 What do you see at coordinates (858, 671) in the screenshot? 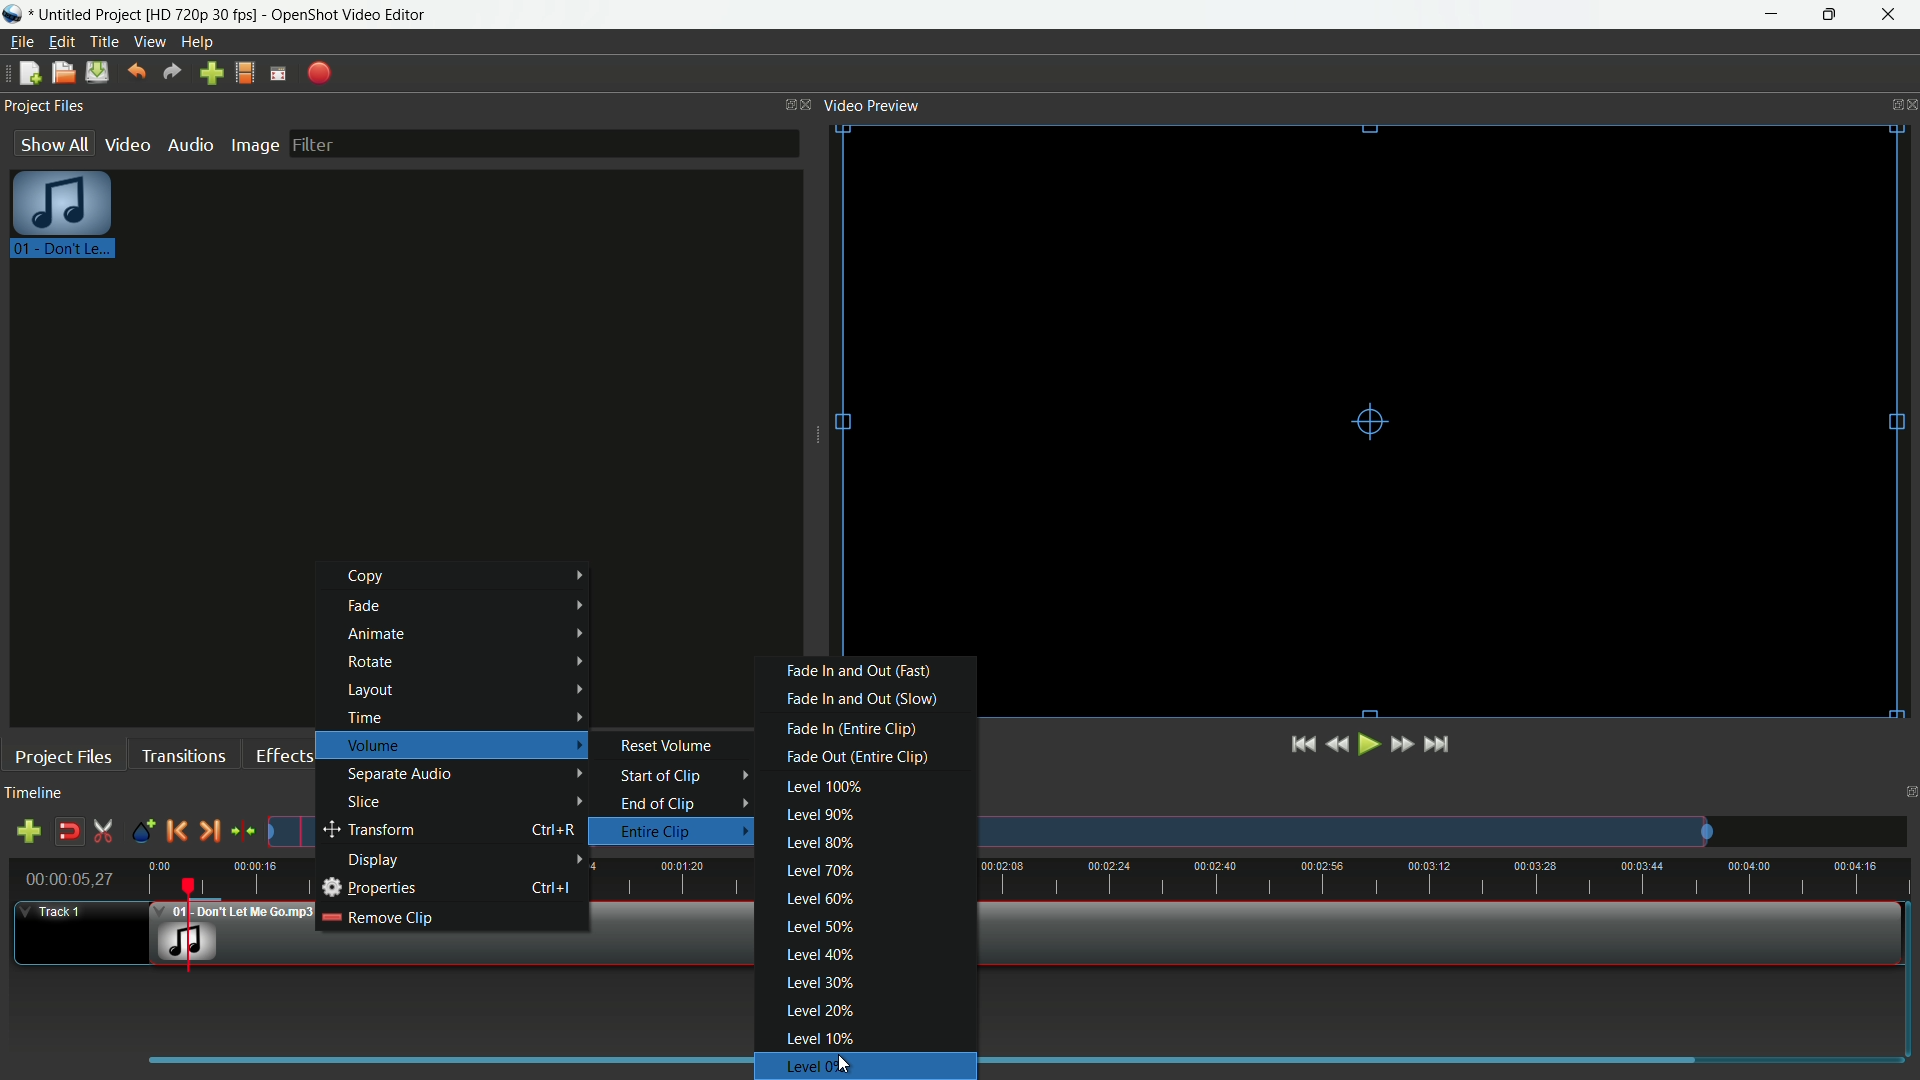
I see `fade in and out fast` at bounding box center [858, 671].